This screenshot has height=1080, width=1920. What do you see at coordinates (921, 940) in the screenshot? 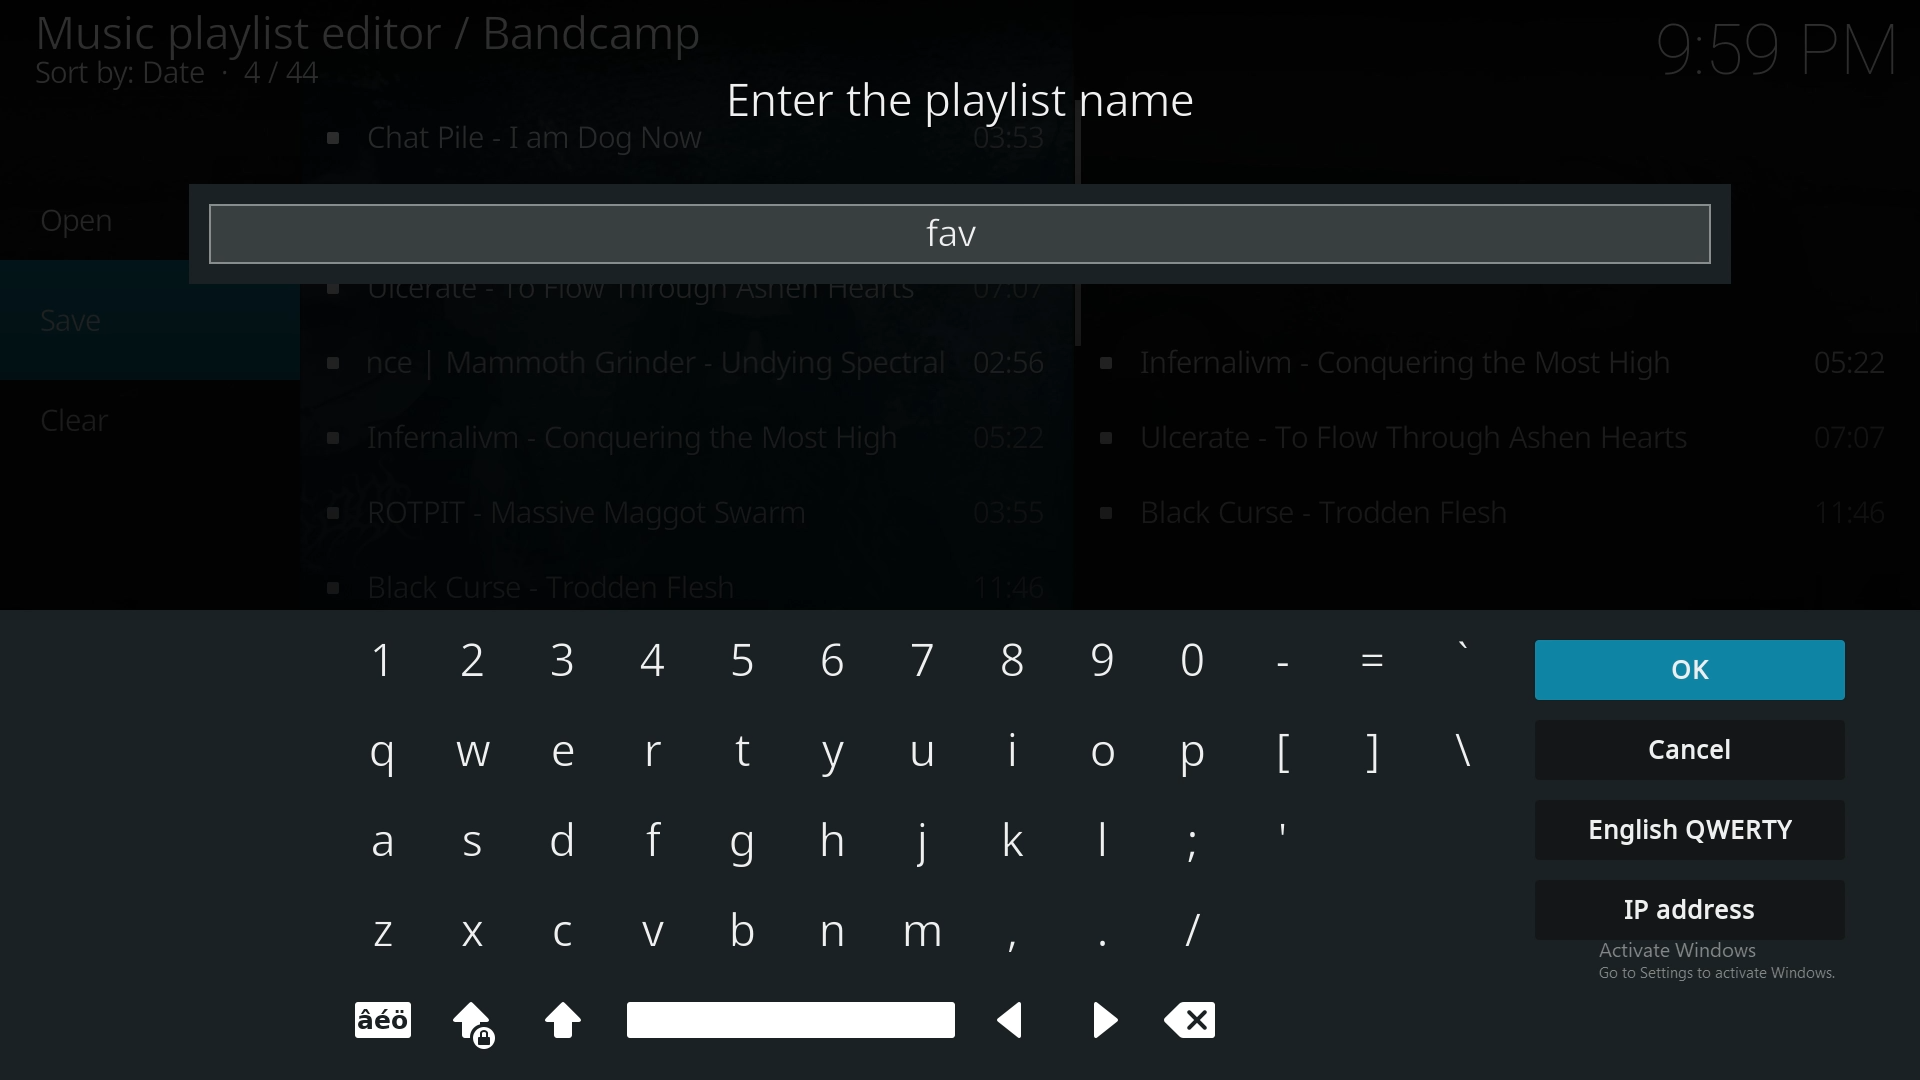
I see `keyboard input` at bounding box center [921, 940].